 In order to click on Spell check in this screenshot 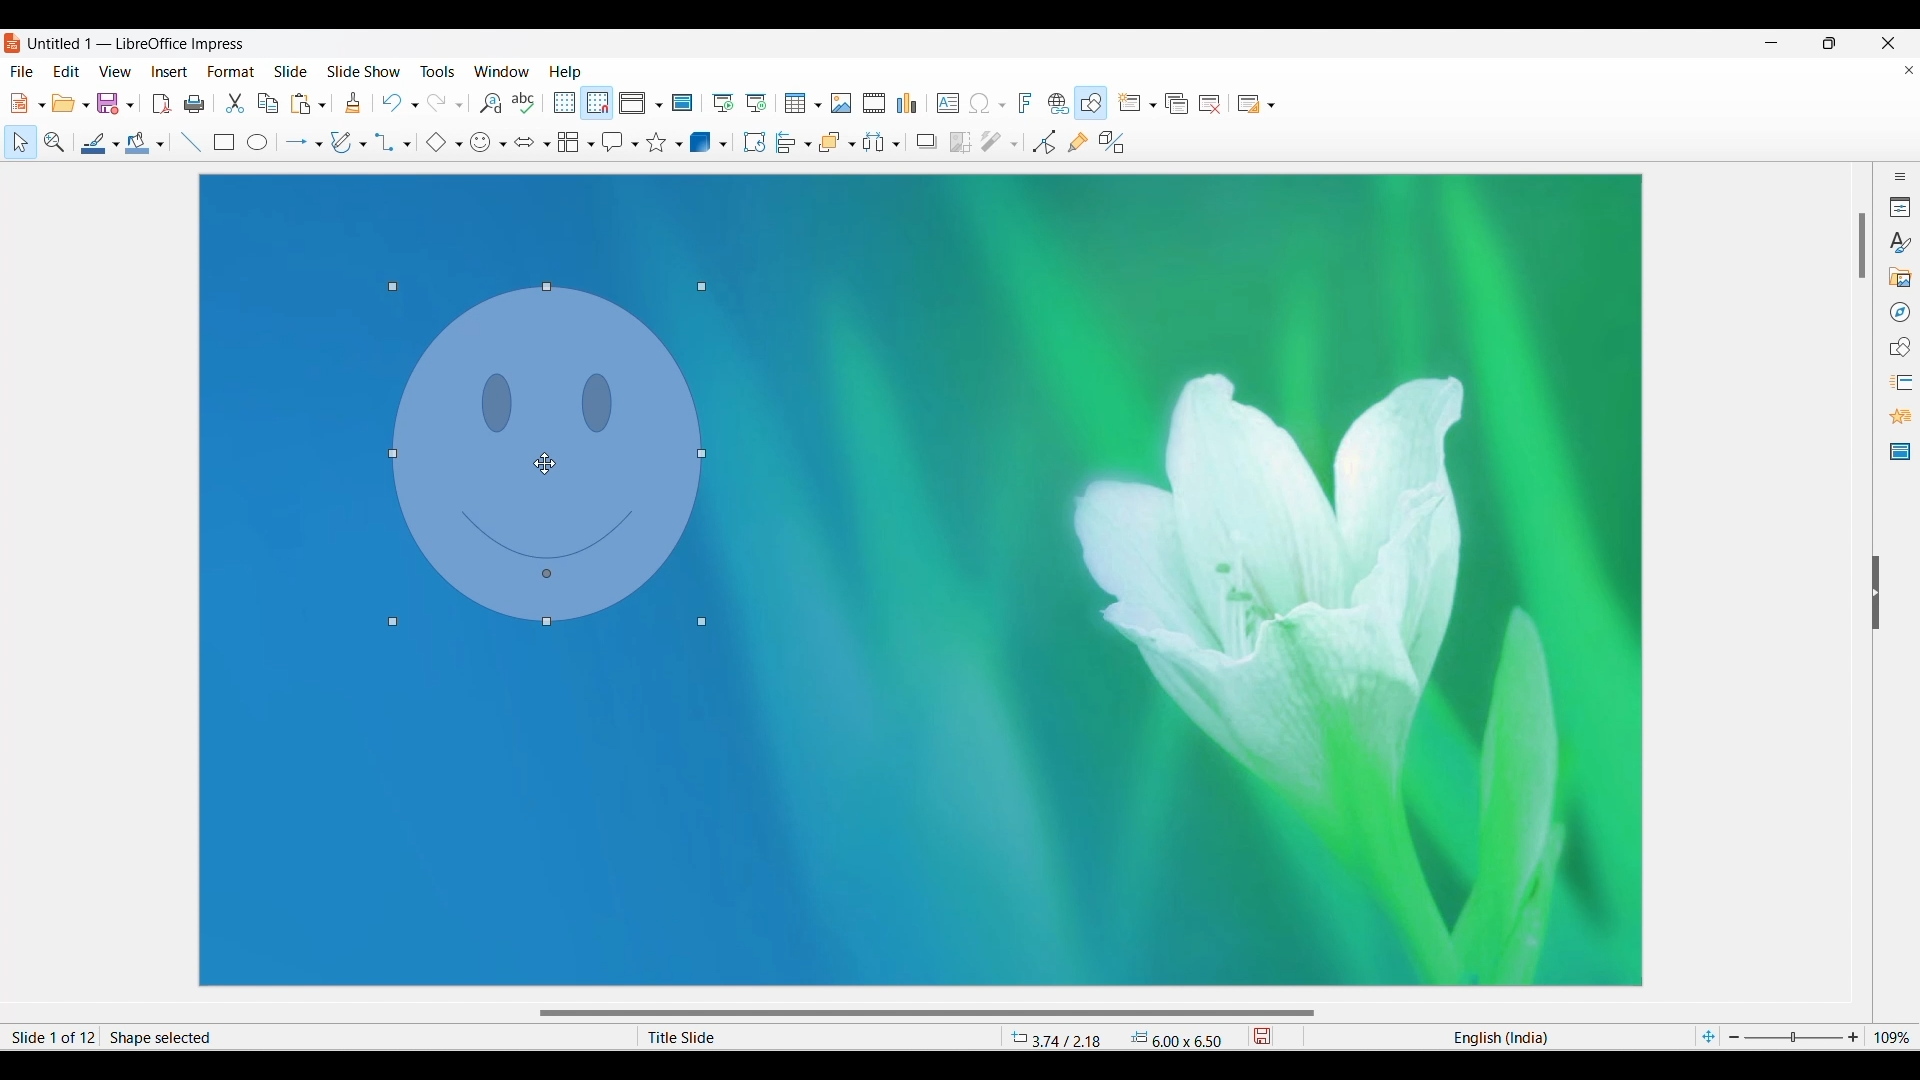, I will do `click(523, 103)`.